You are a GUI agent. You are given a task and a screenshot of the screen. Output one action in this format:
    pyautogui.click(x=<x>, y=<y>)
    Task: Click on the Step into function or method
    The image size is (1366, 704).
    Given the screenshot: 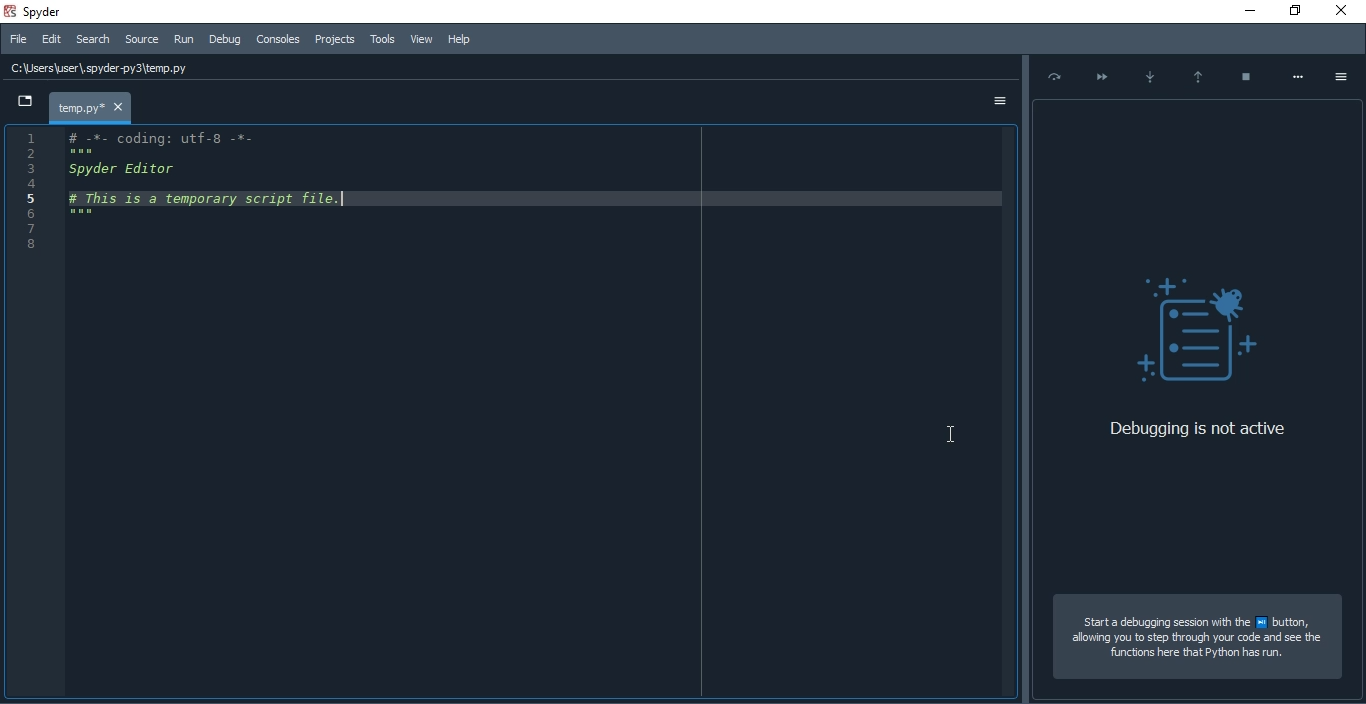 What is the action you would take?
    pyautogui.click(x=1149, y=73)
    